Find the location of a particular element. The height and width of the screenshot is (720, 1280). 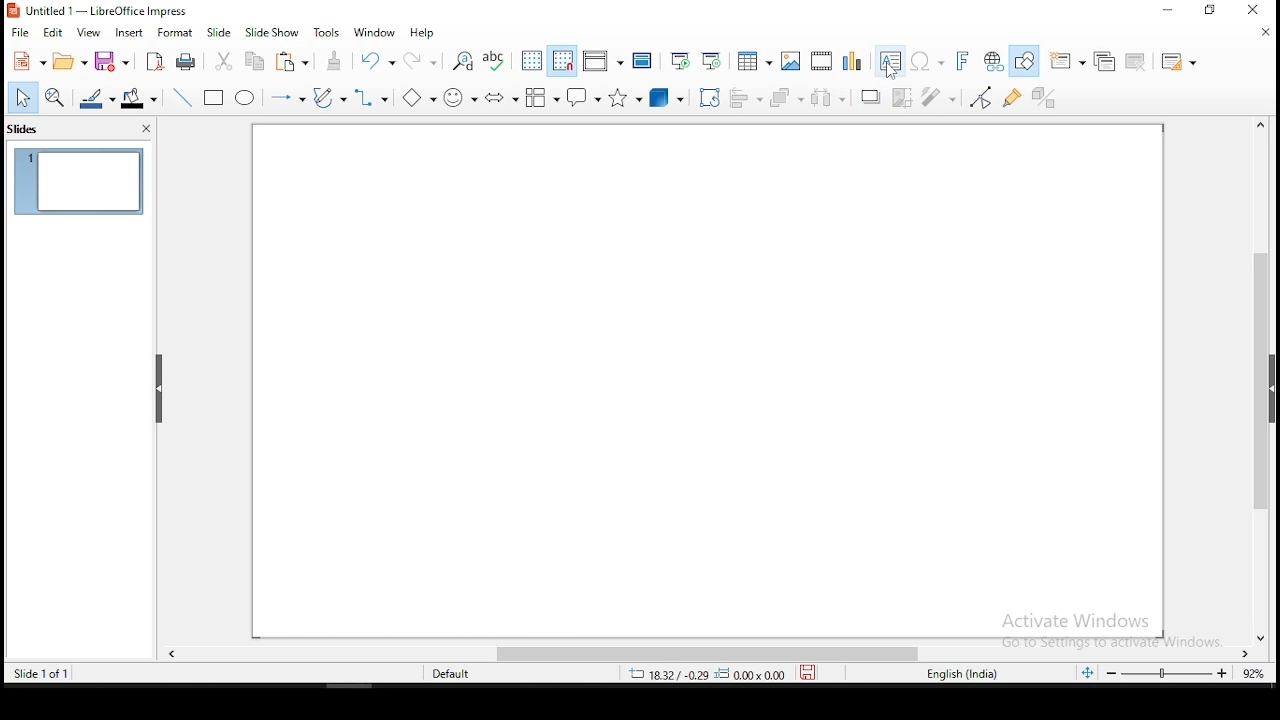

undo is located at coordinates (376, 59).